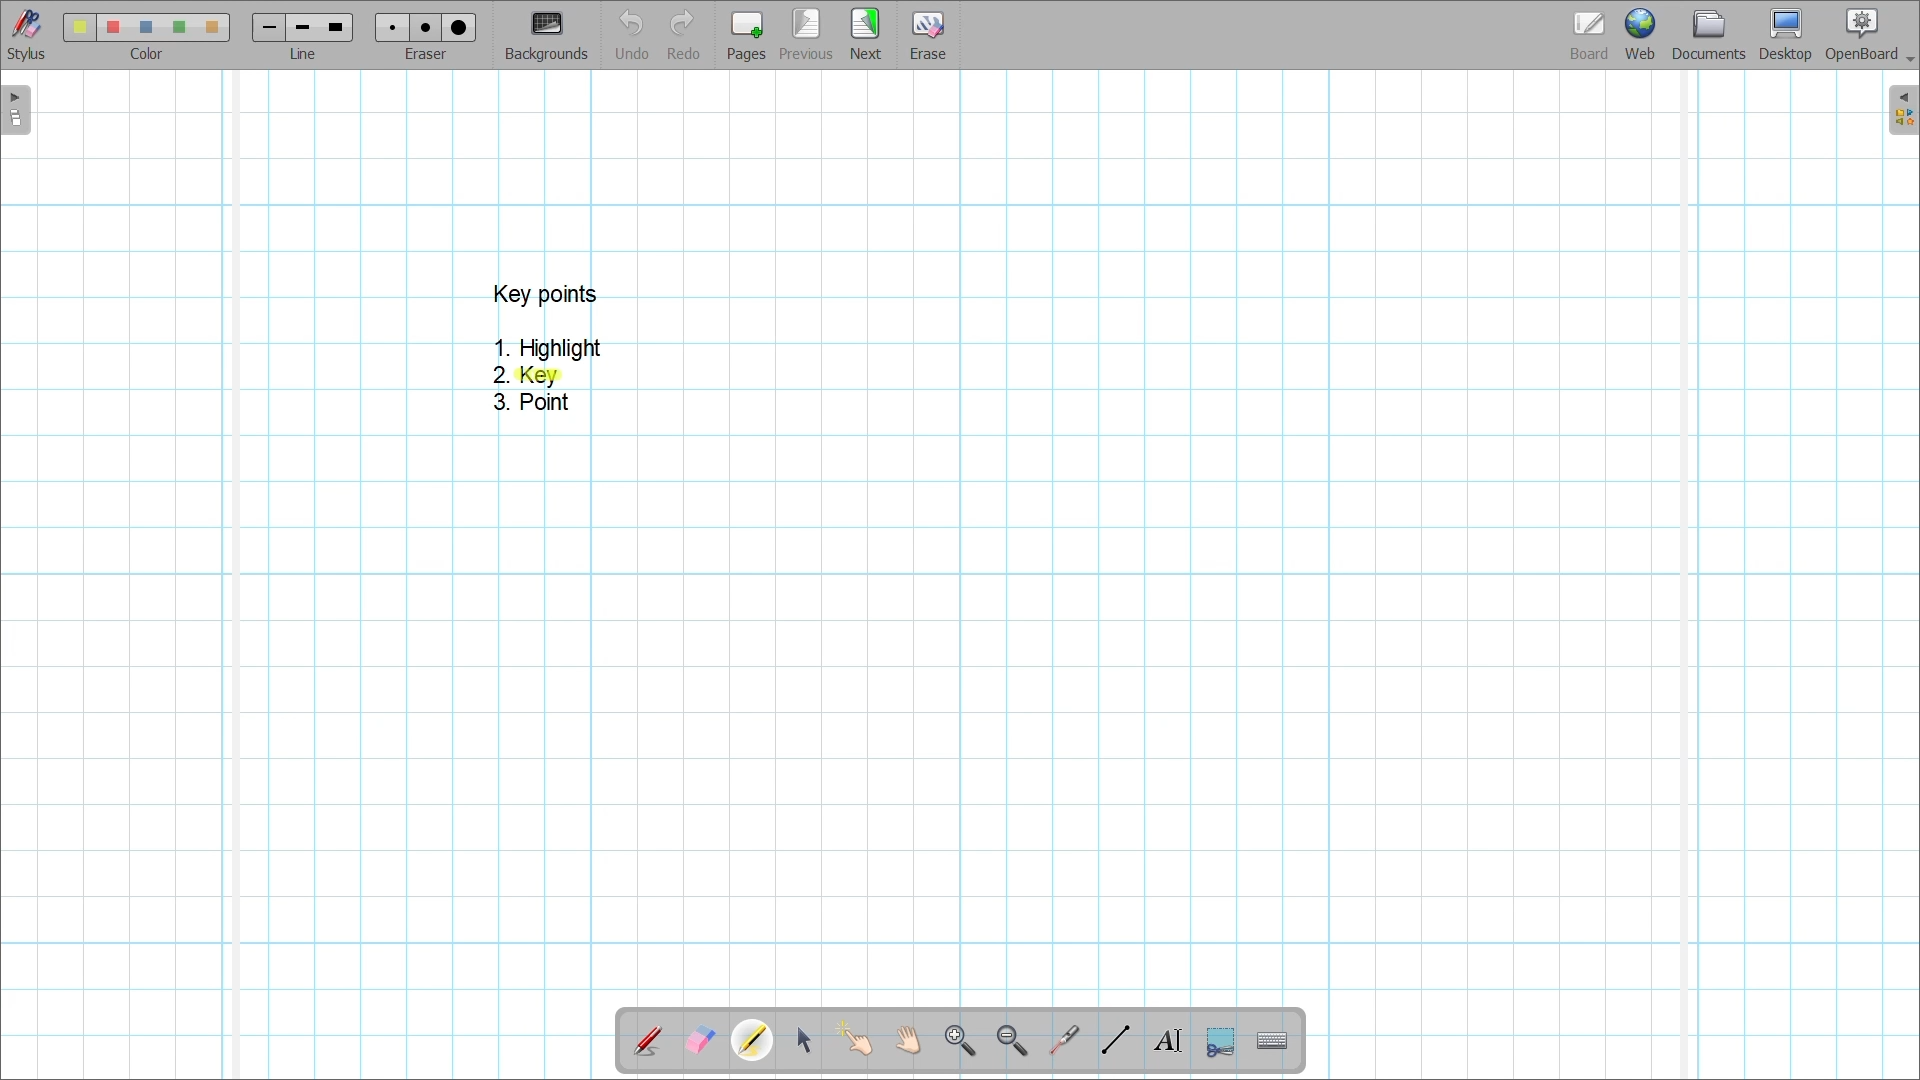 Image resolution: width=1920 pixels, height=1080 pixels. What do you see at coordinates (927, 36) in the screenshot?
I see `Erase entire page` at bounding box center [927, 36].